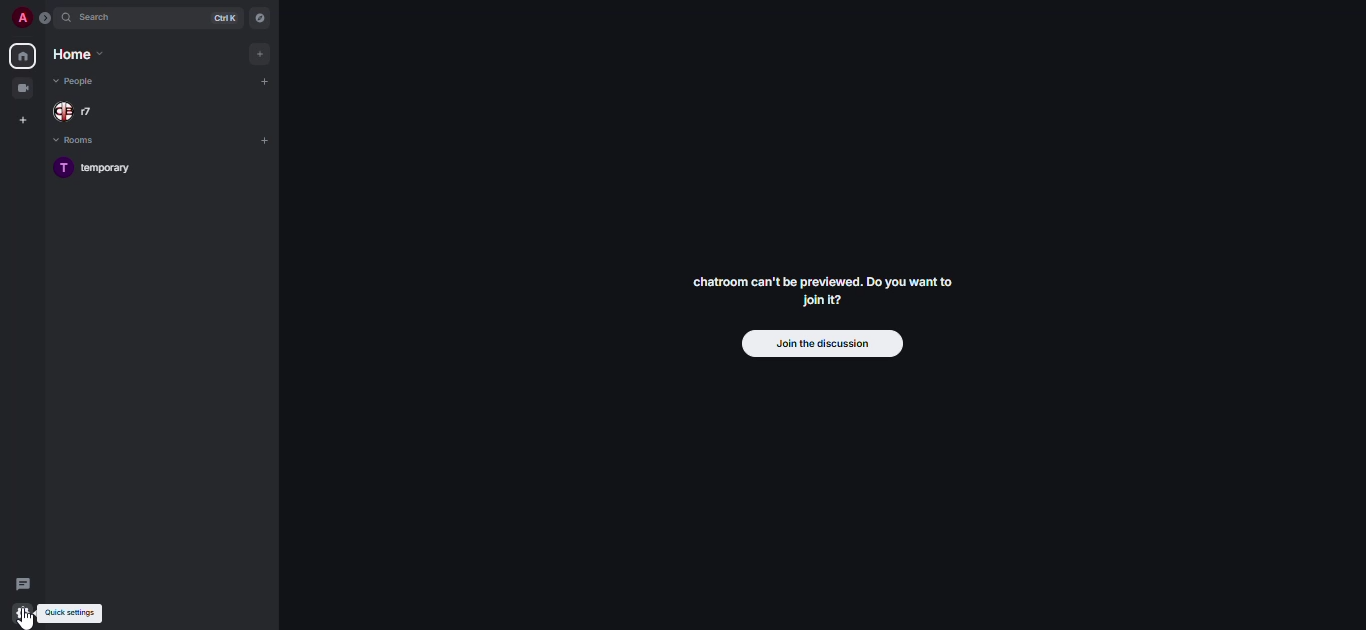  Describe the element at coordinates (820, 290) in the screenshot. I see `chatroom can't be previewed. Join it?` at that location.